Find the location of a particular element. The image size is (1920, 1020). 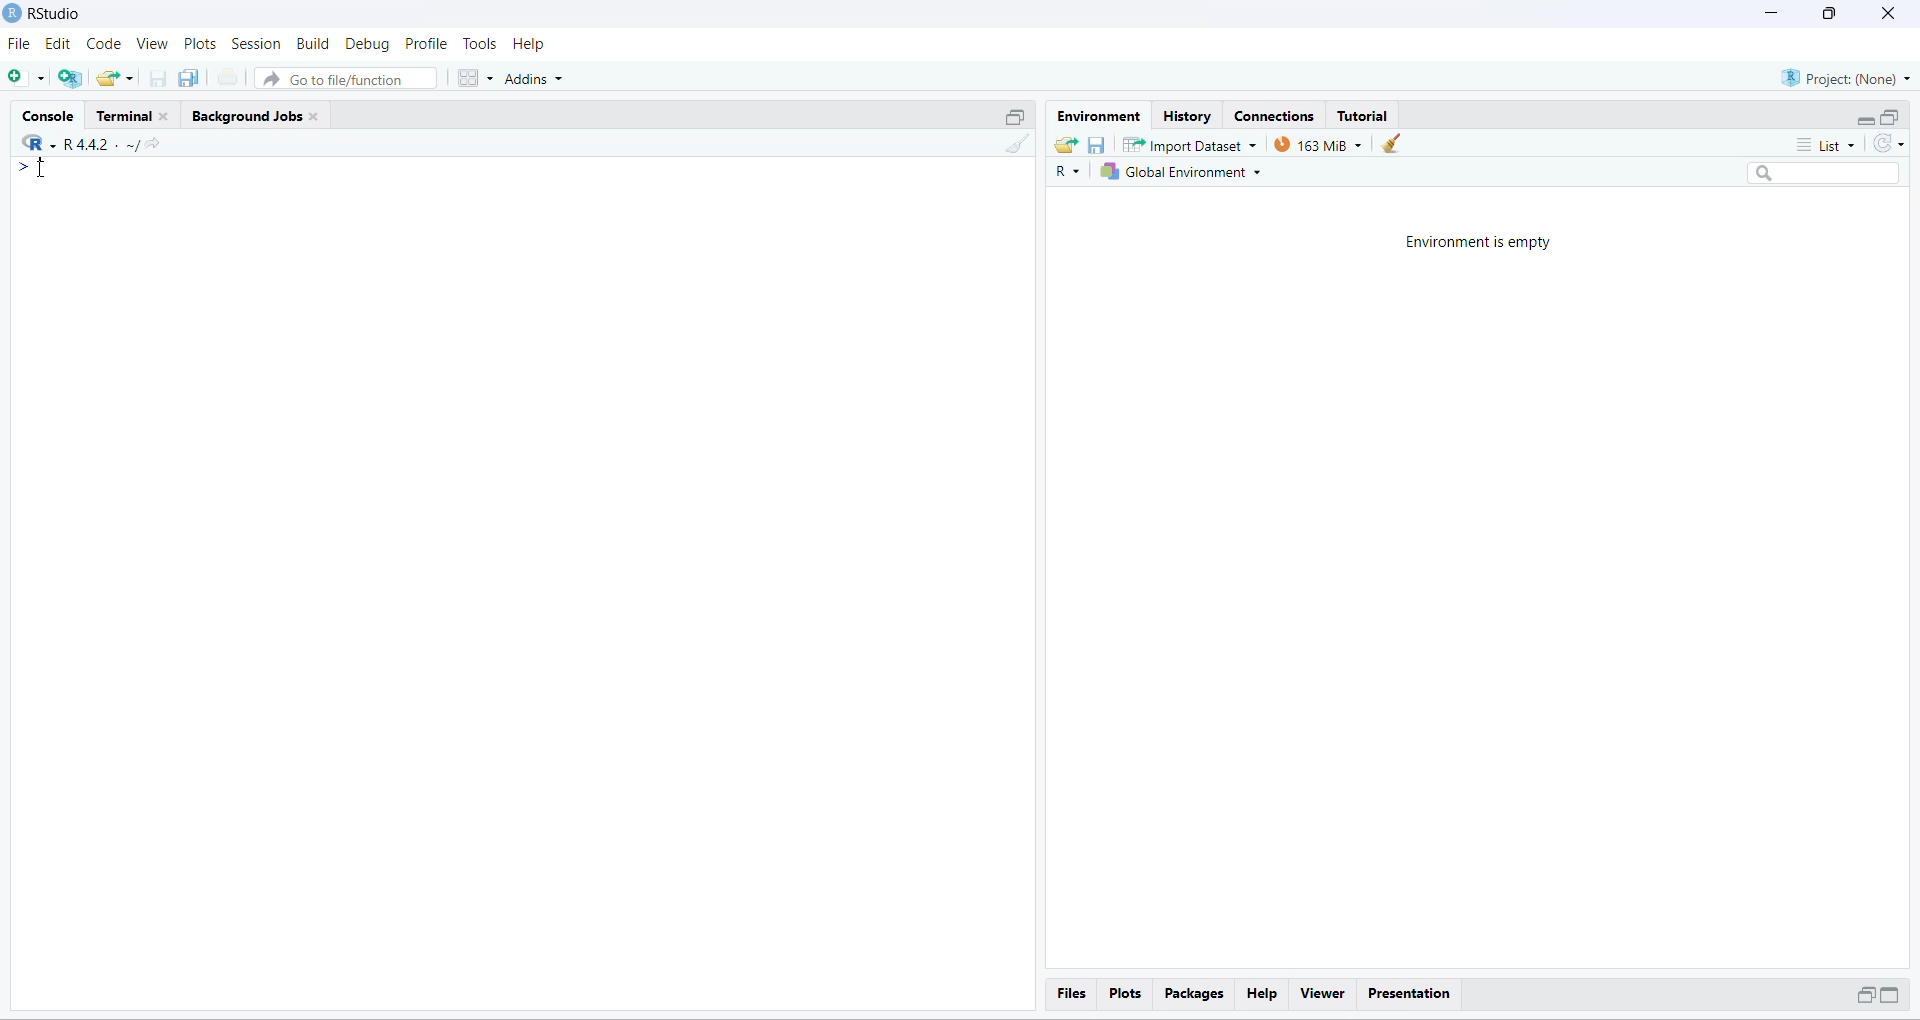

File is located at coordinates (20, 45).